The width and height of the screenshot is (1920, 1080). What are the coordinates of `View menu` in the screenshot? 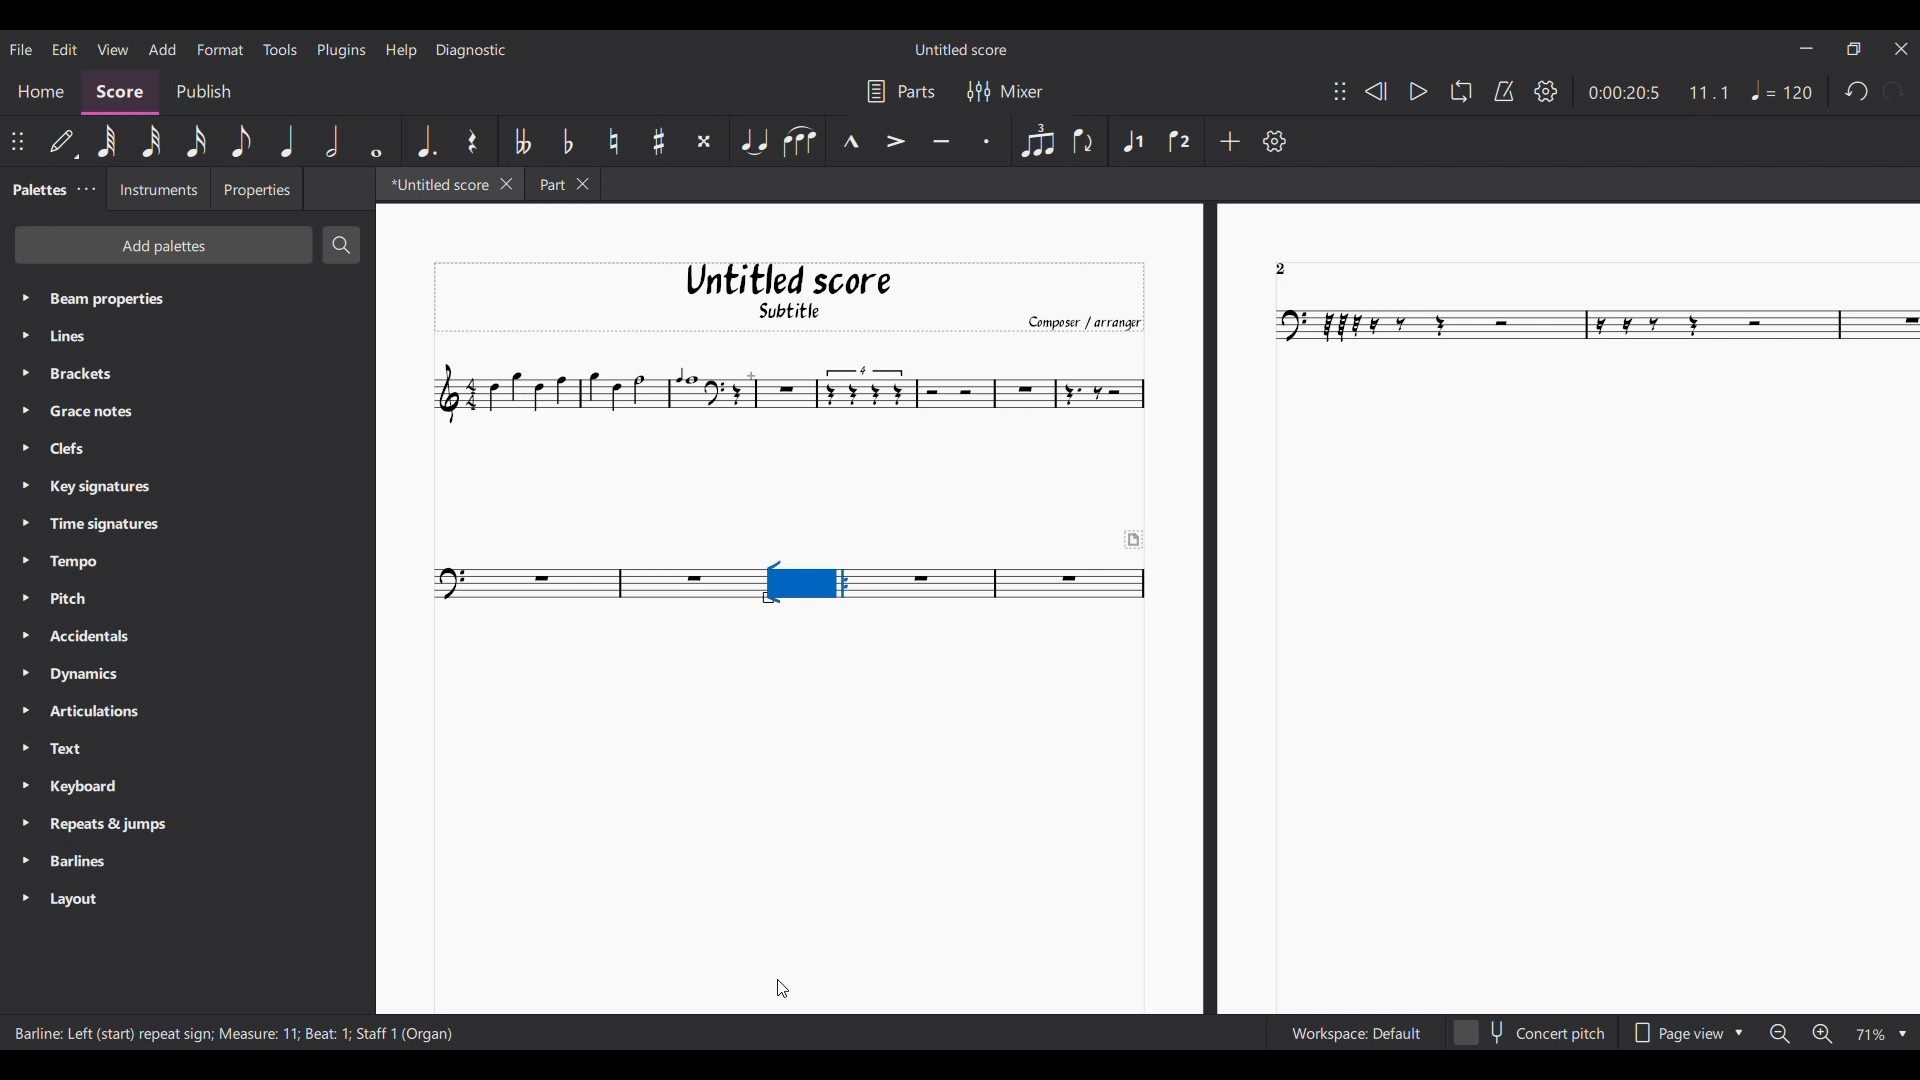 It's located at (113, 50).